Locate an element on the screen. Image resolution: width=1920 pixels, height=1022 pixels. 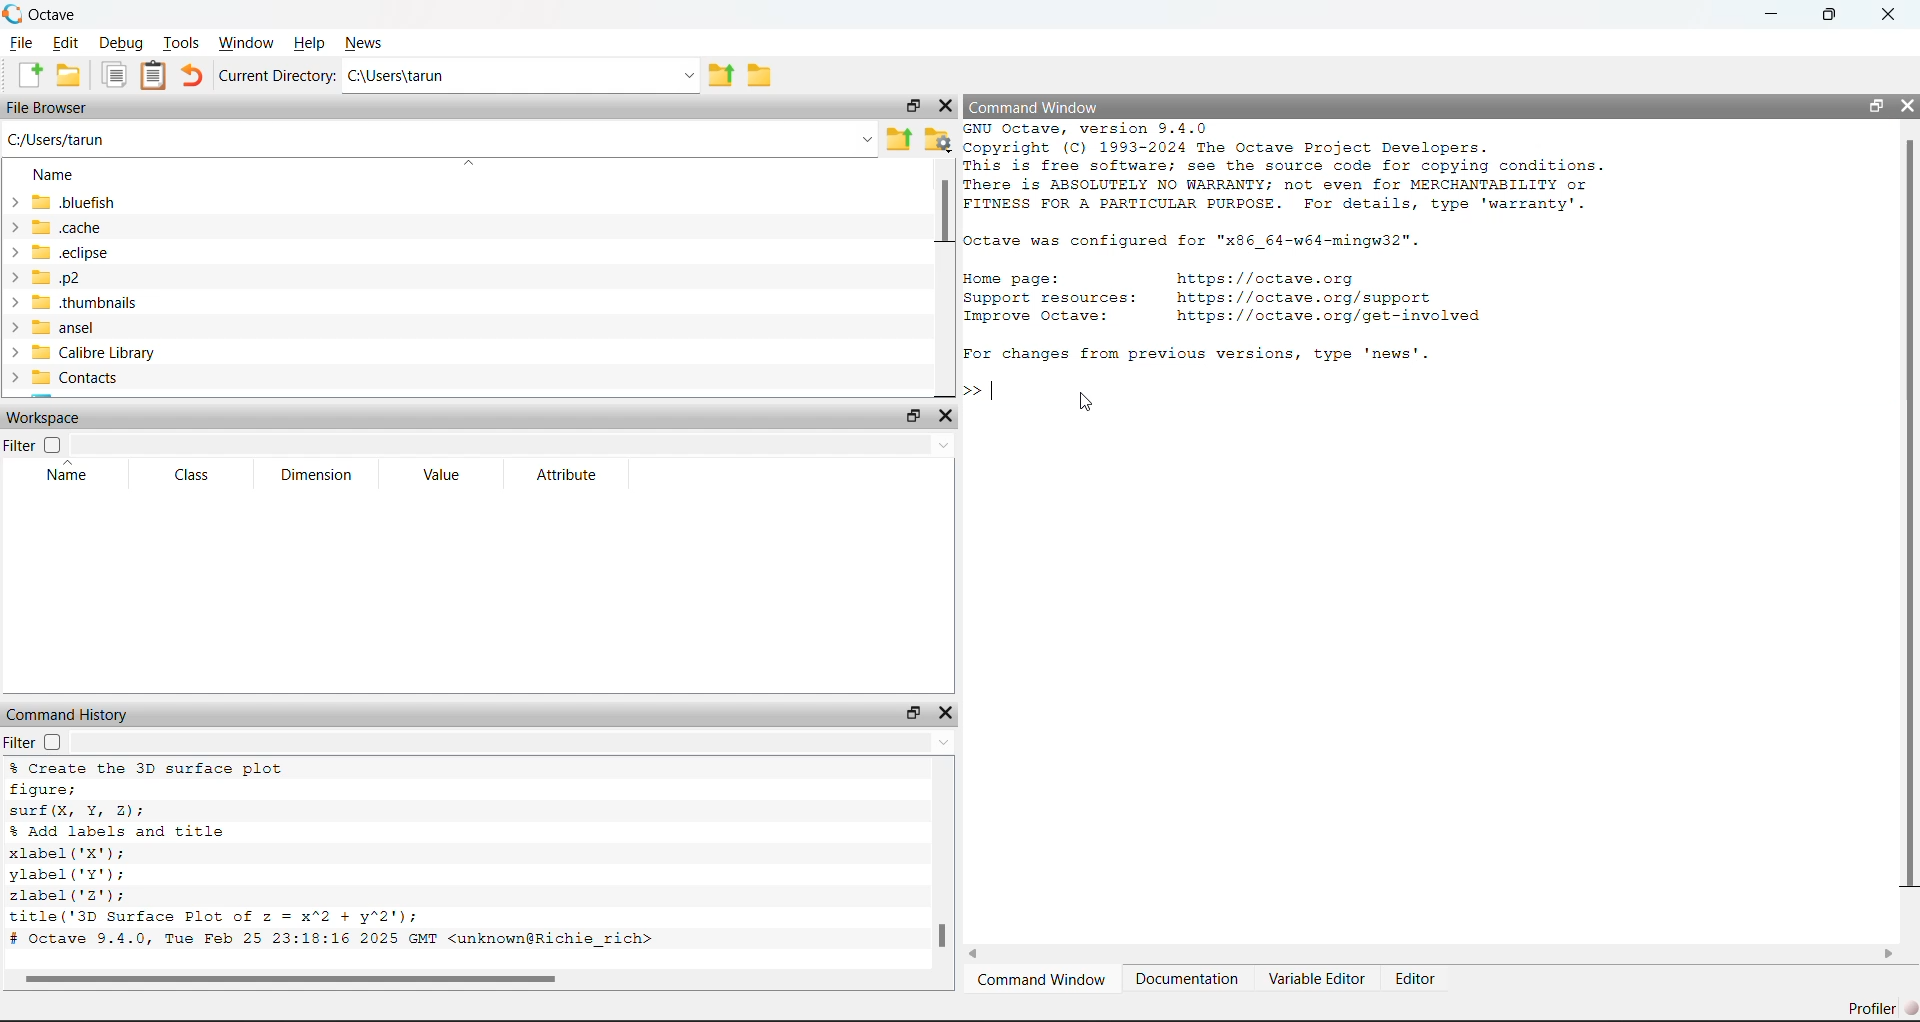
Editor is located at coordinates (1412, 979).